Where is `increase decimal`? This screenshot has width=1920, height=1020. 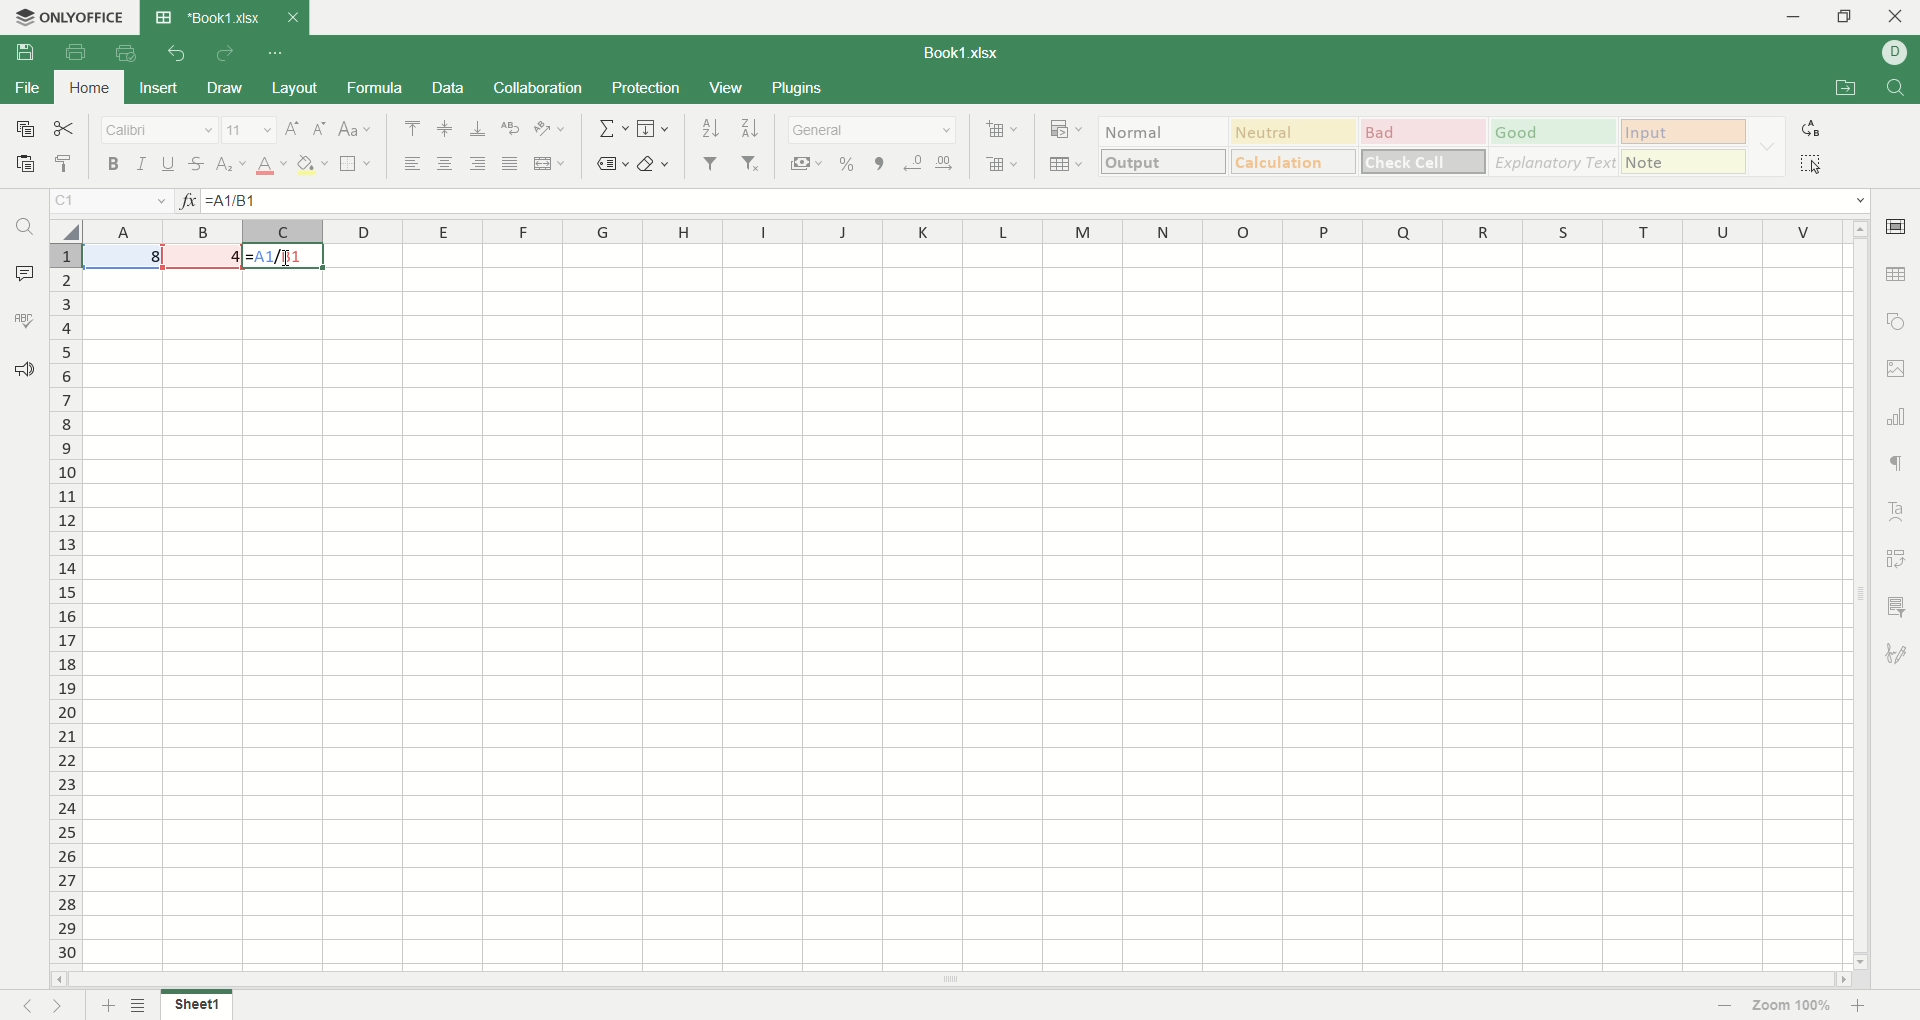
increase decimal is located at coordinates (947, 163).